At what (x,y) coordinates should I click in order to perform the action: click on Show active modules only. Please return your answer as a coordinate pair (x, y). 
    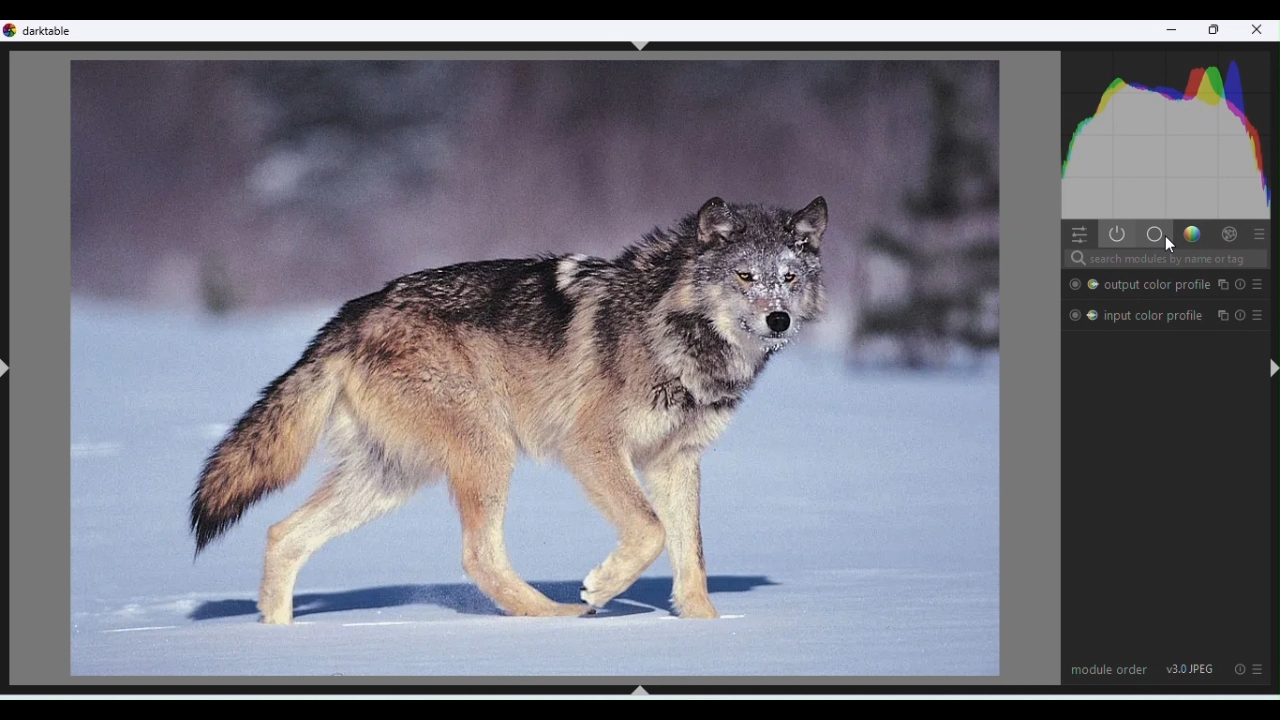
    Looking at the image, I should click on (1115, 234).